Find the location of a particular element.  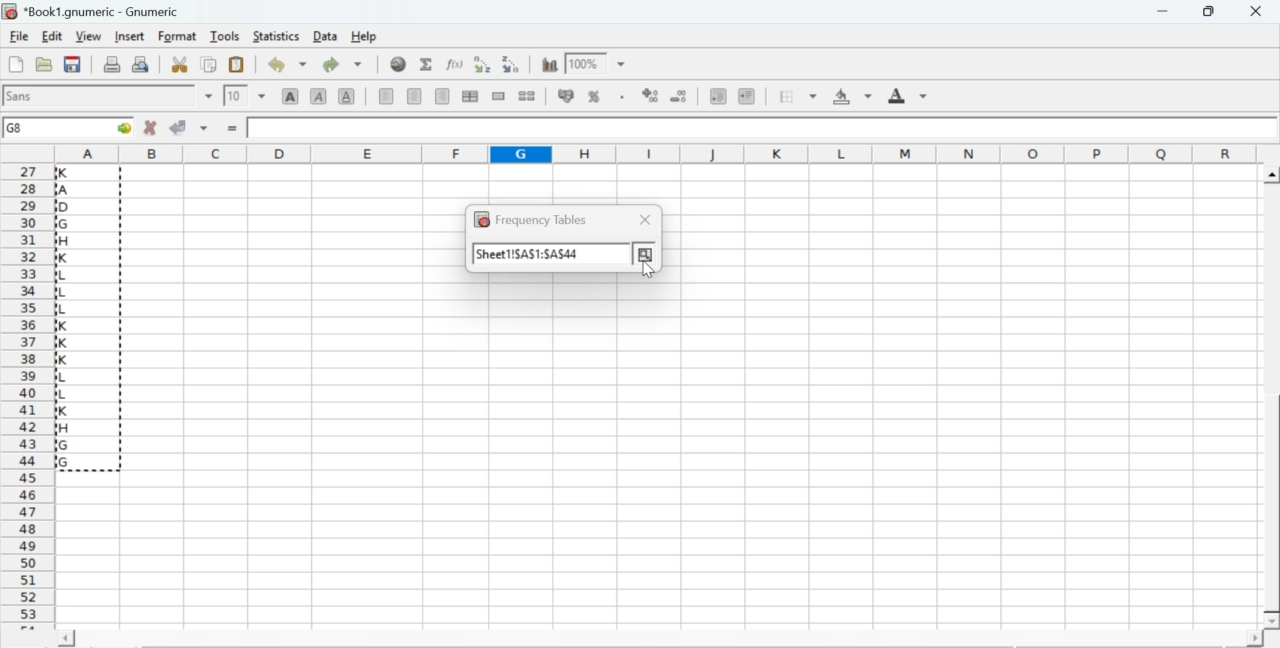

row number is located at coordinates (26, 396).